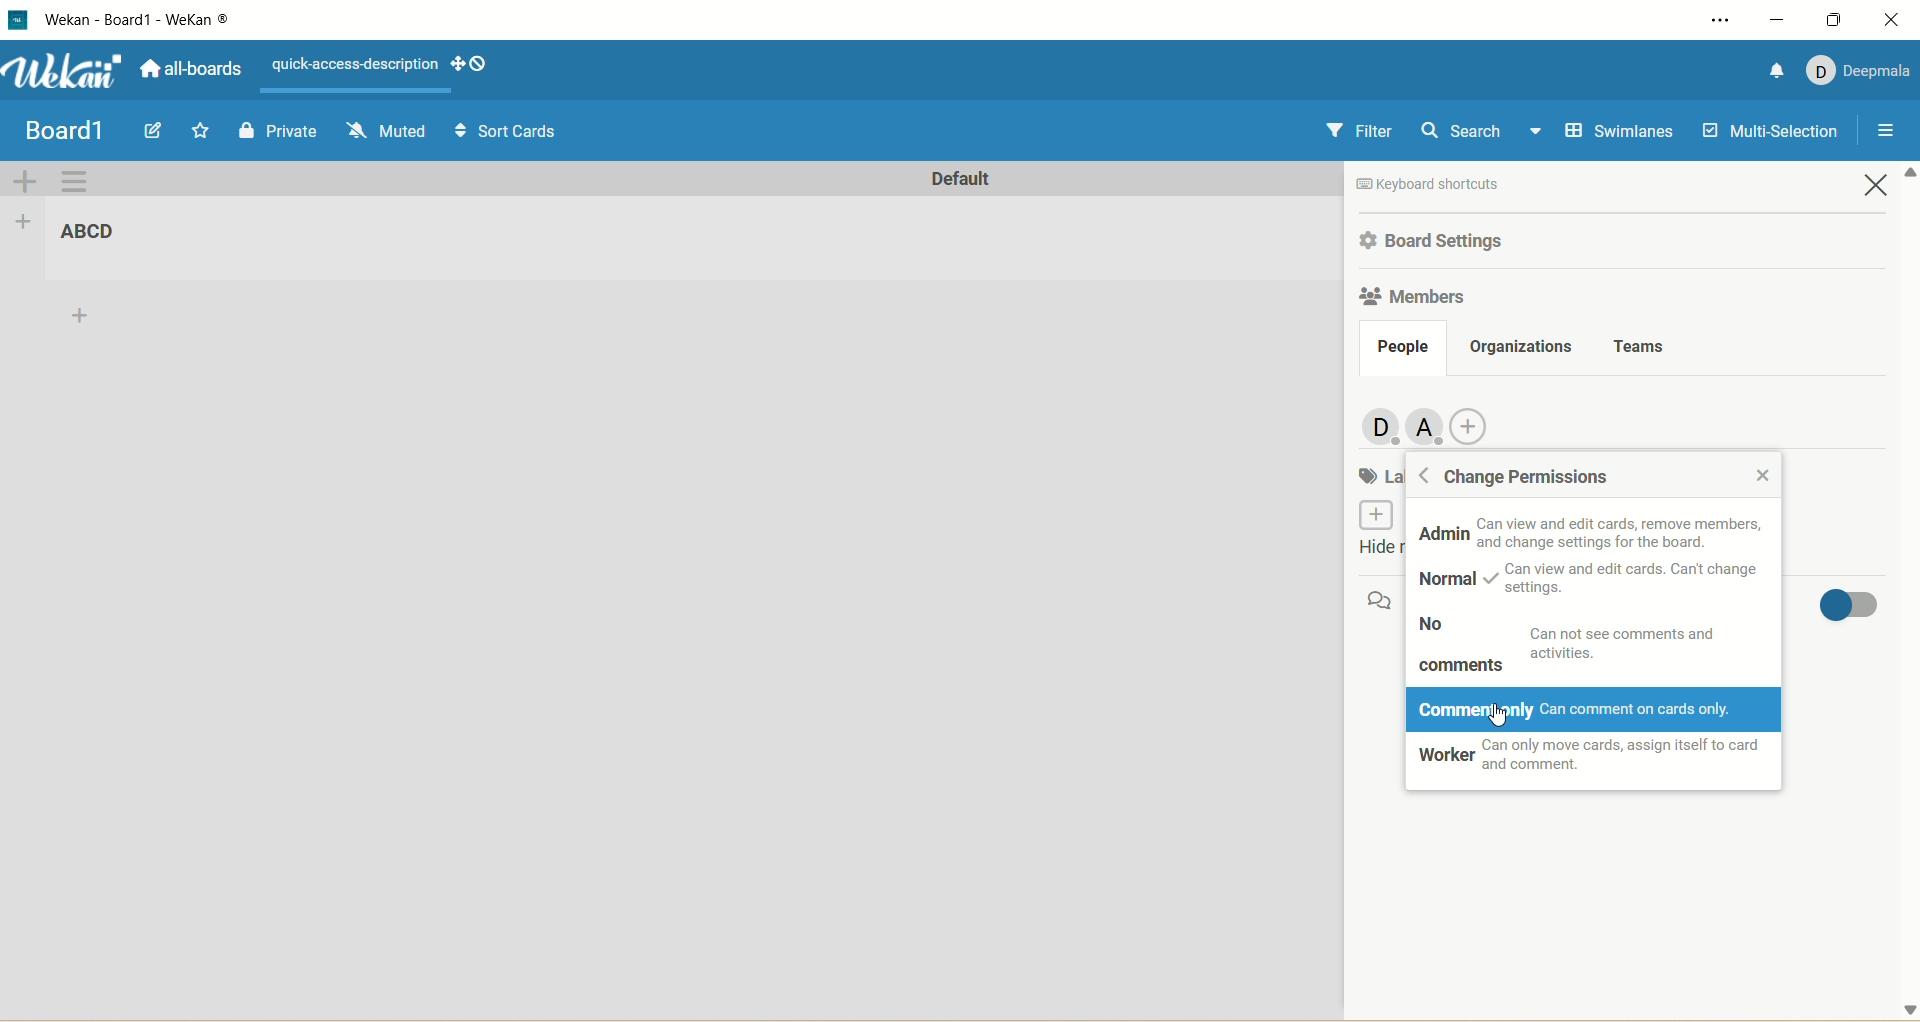 This screenshot has width=1920, height=1022. What do you see at coordinates (191, 68) in the screenshot?
I see `all boards` at bounding box center [191, 68].